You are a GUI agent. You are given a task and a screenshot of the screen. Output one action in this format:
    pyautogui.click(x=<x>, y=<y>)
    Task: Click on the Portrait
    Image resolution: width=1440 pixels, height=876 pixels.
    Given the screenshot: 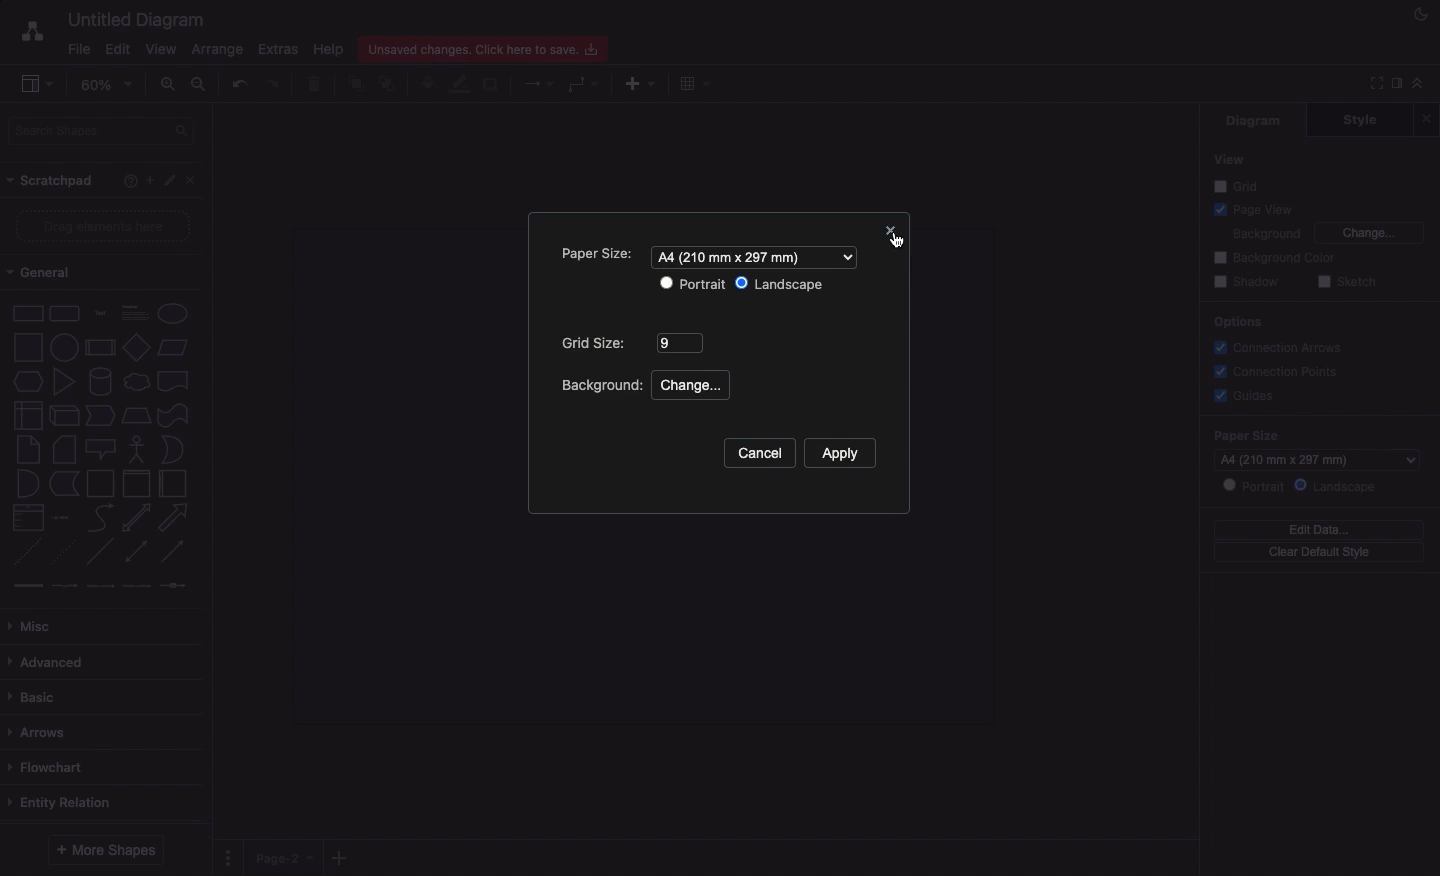 What is the action you would take?
    pyautogui.click(x=693, y=285)
    